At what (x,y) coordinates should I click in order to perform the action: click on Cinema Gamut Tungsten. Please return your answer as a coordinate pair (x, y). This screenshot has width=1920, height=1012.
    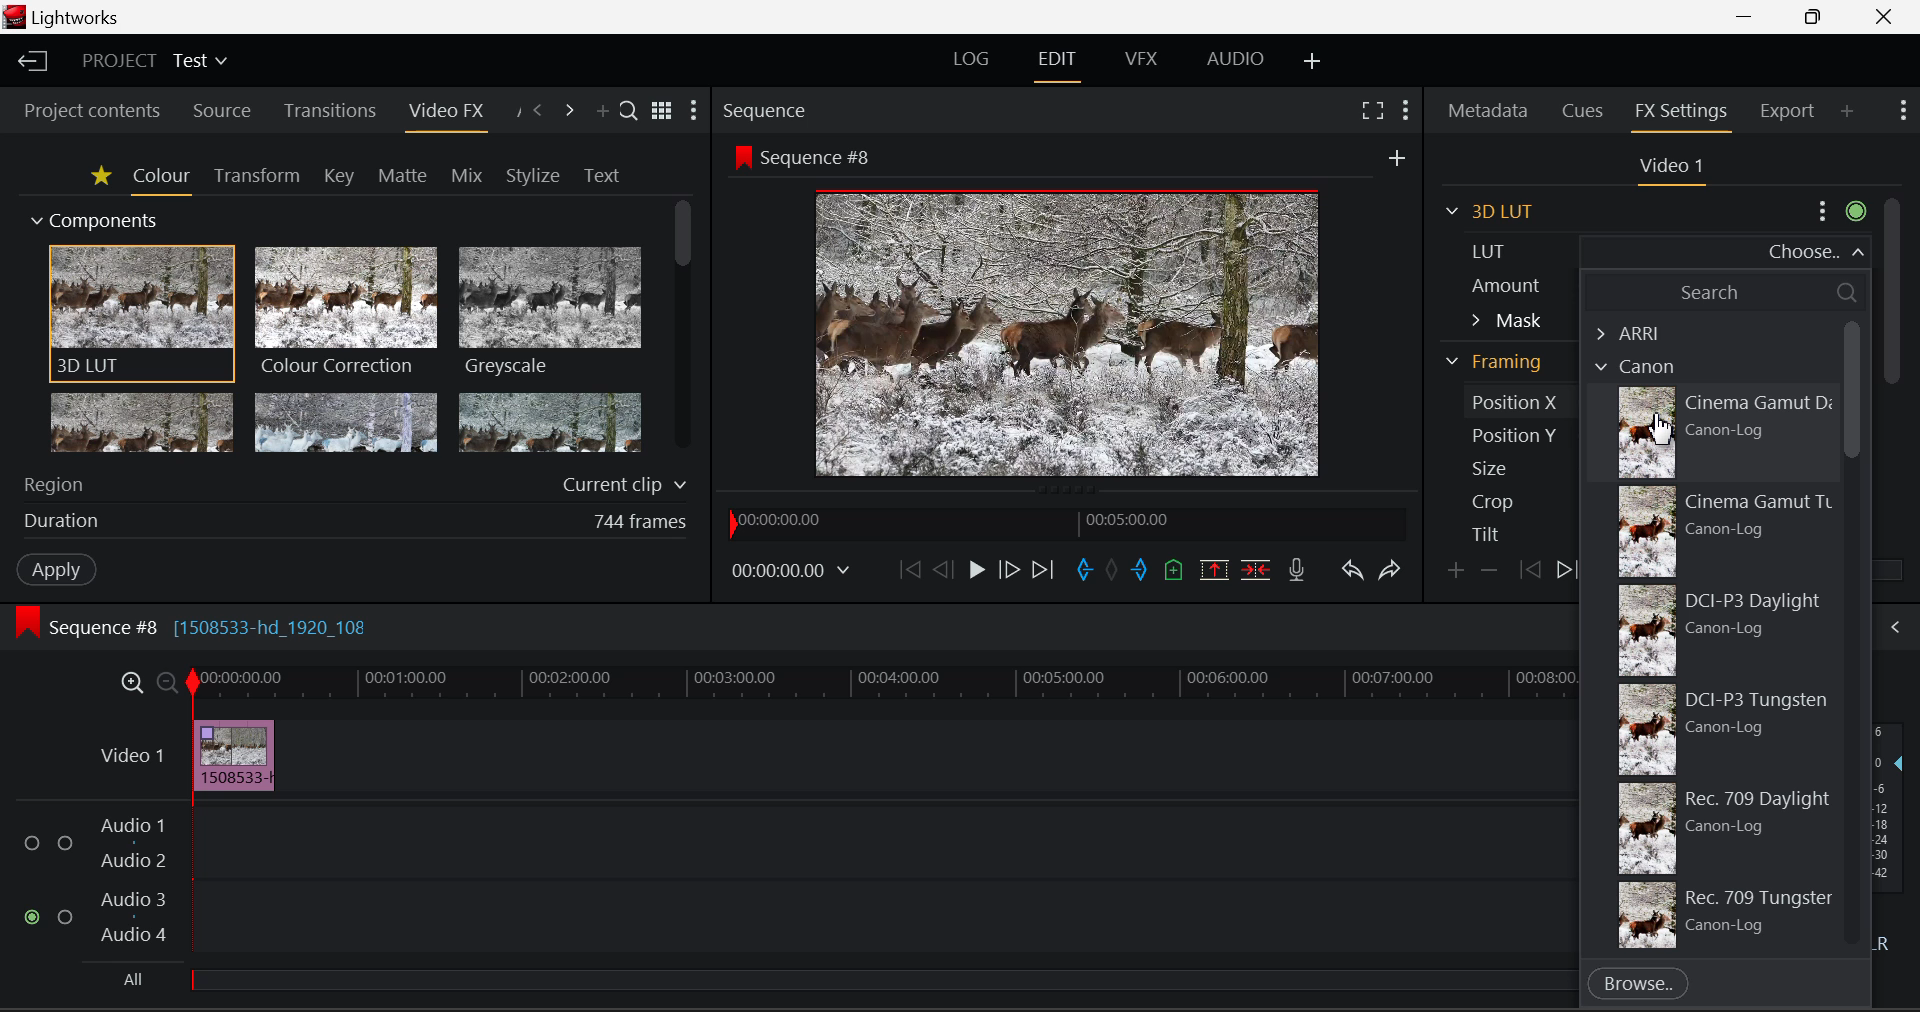
    Looking at the image, I should click on (1708, 532).